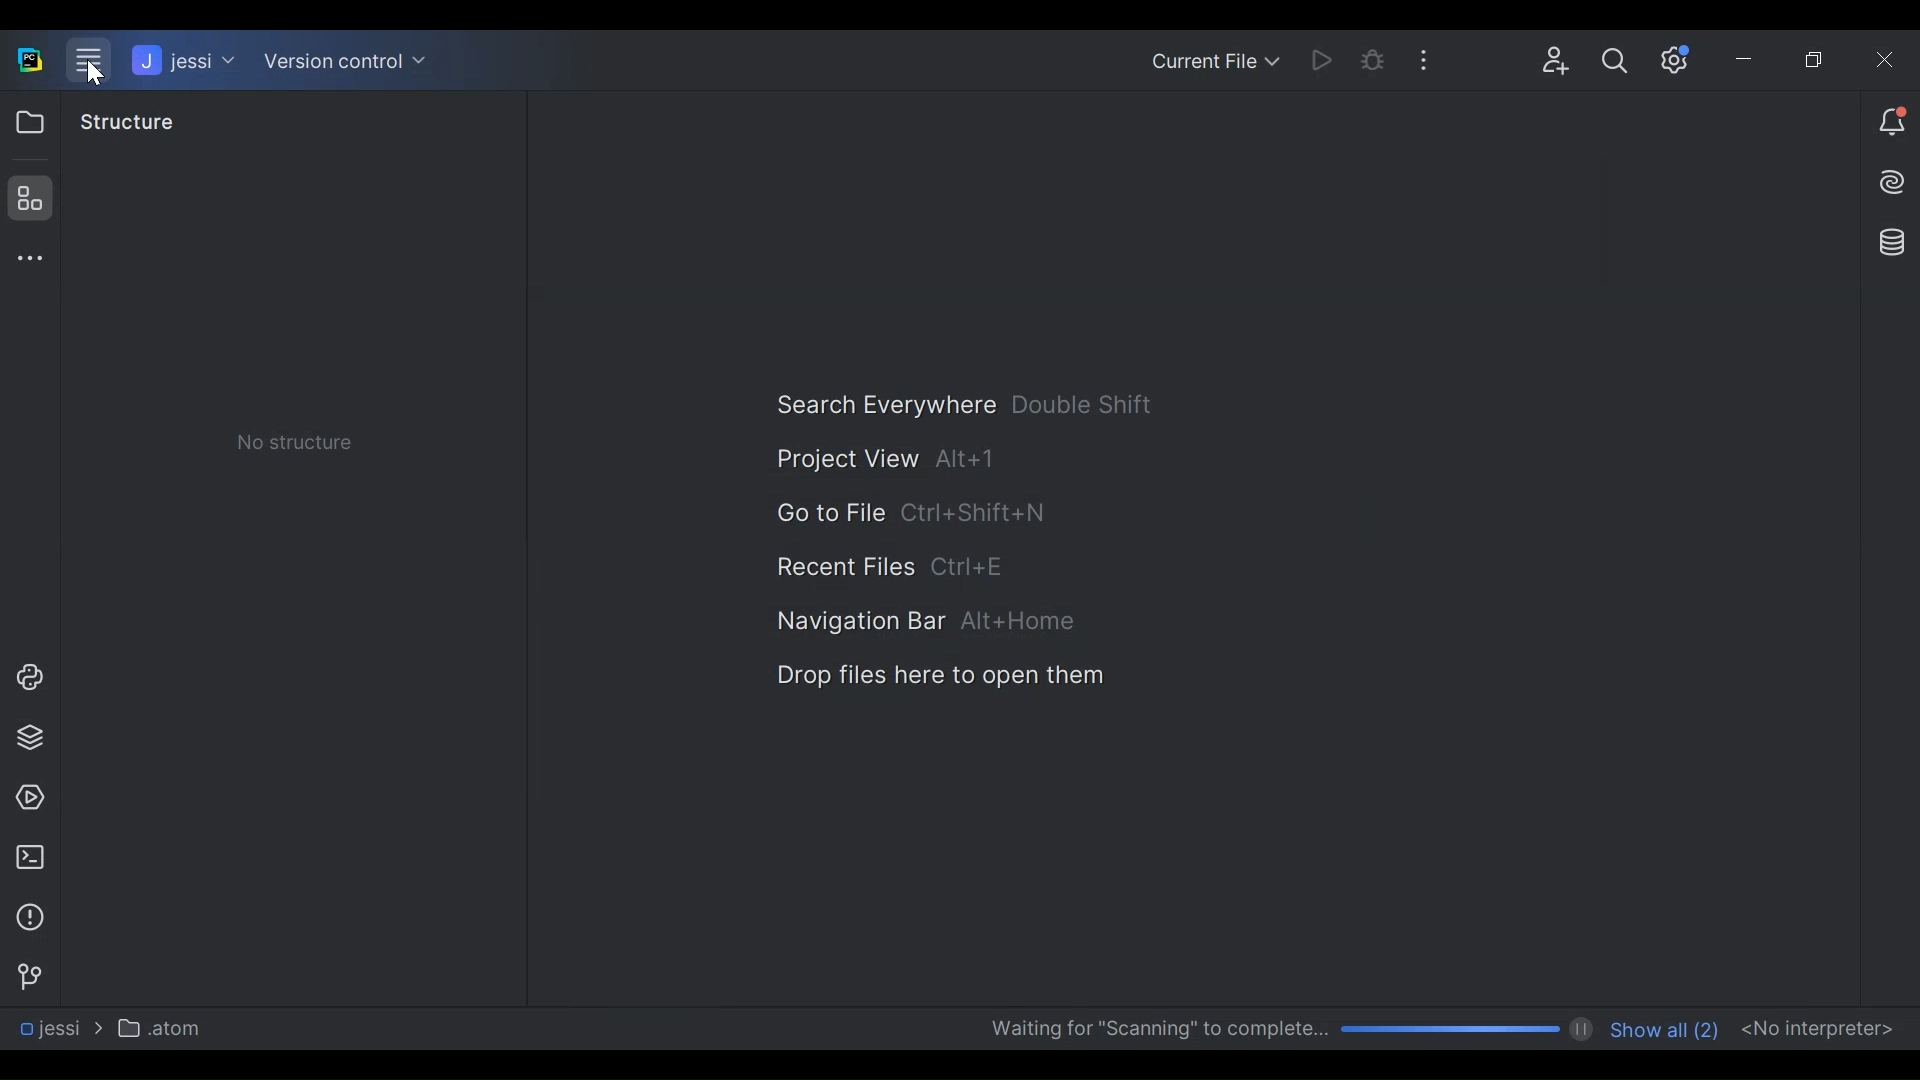  What do you see at coordinates (26, 738) in the screenshot?
I see `Project Packages` at bounding box center [26, 738].